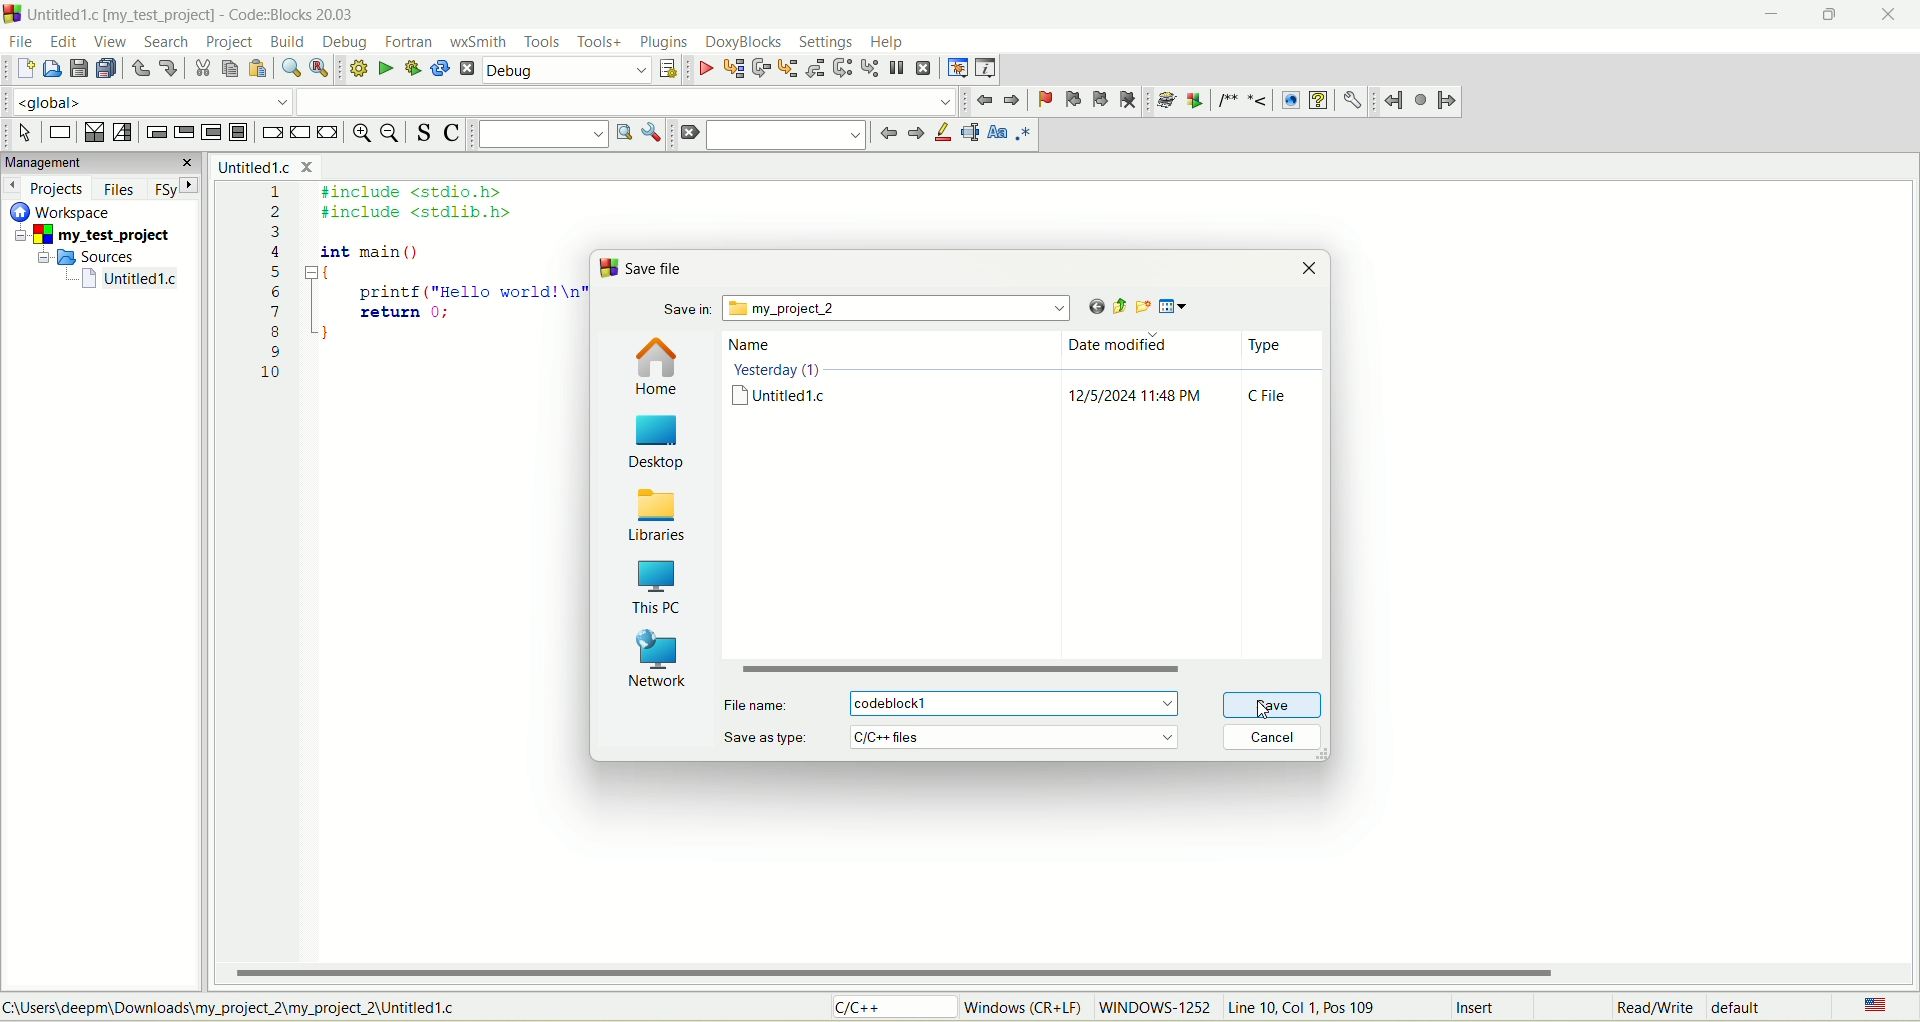  Describe the element at coordinates (664, 42) in the screenshot. I see `plugins` at that location.